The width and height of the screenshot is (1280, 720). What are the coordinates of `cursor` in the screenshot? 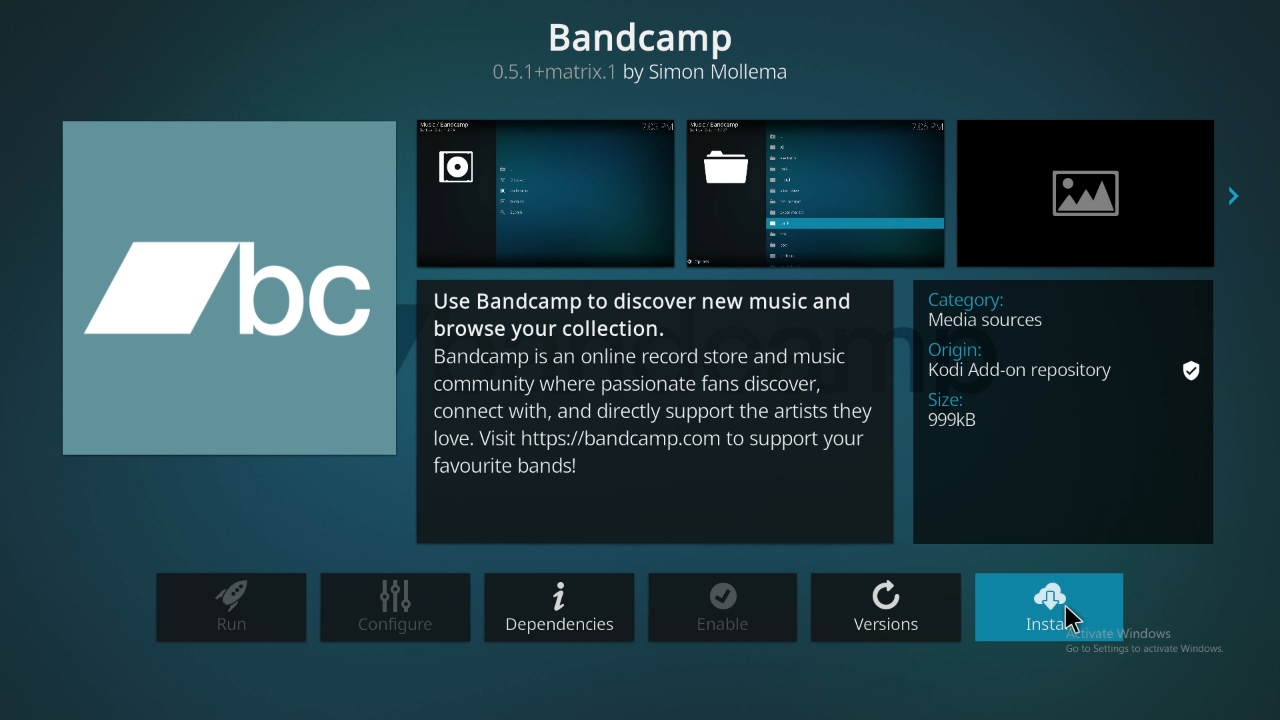 It's located at (1076, 621).